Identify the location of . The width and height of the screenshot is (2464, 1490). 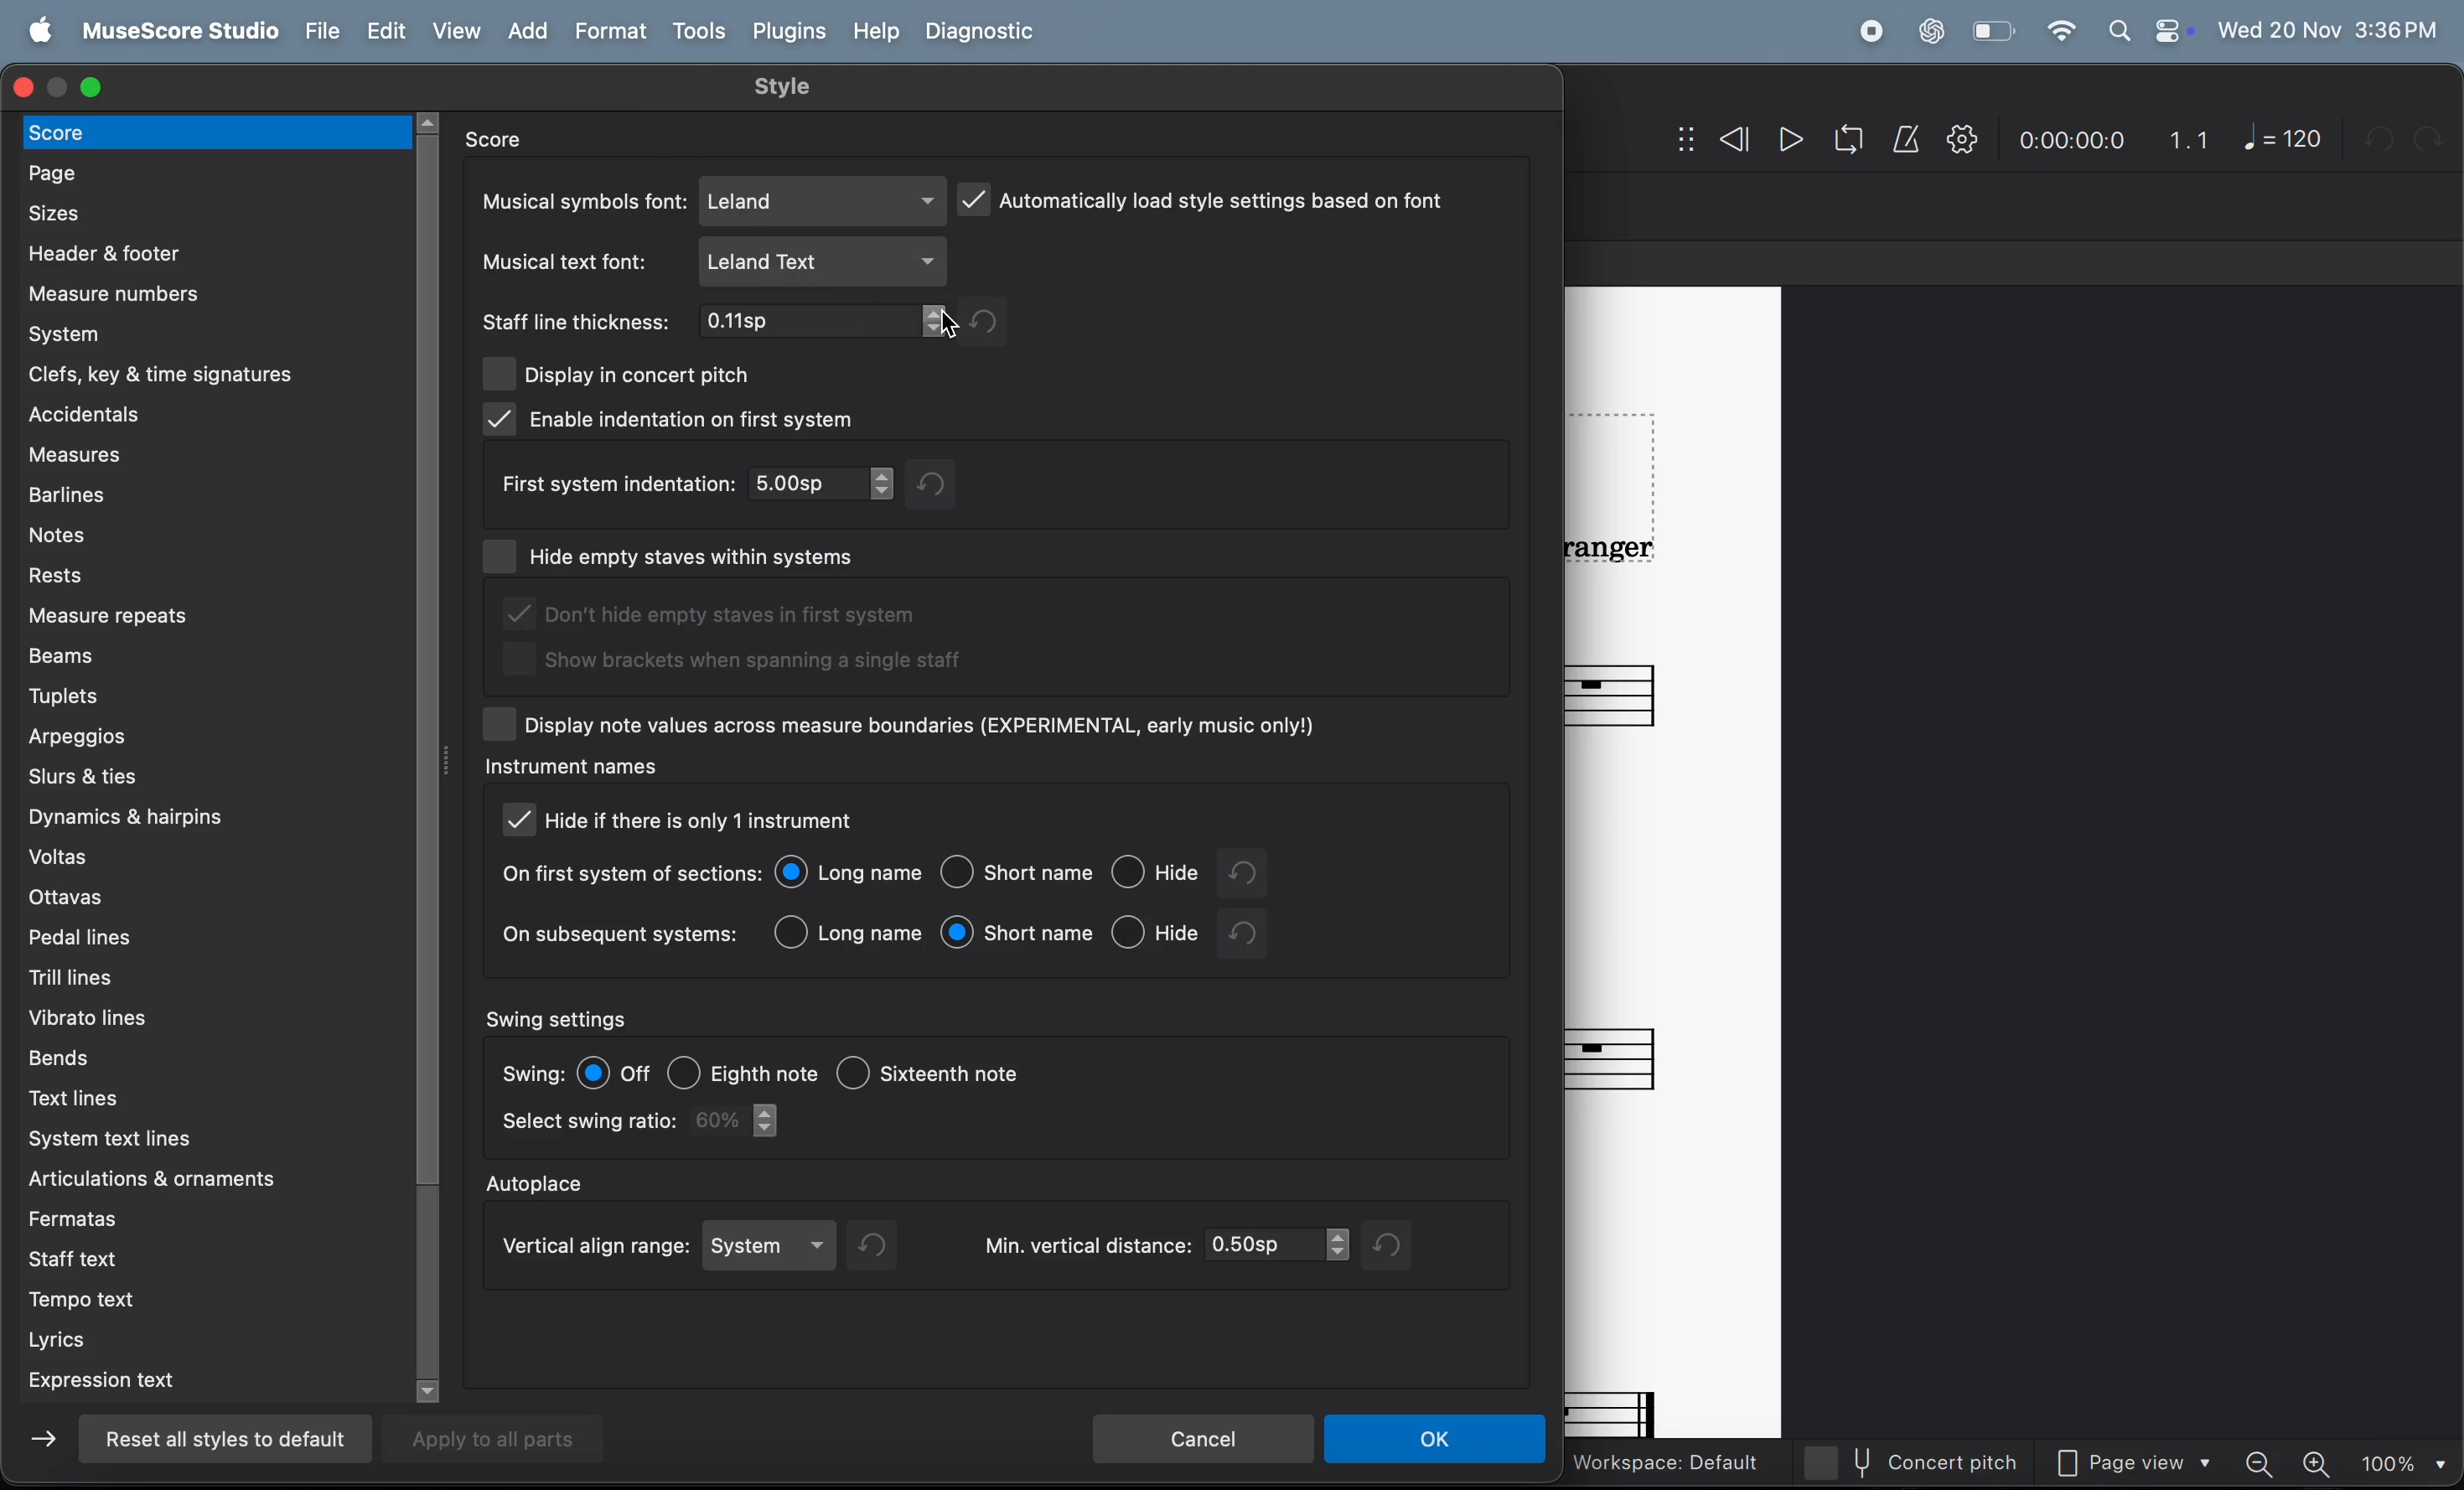
(1782, 140).